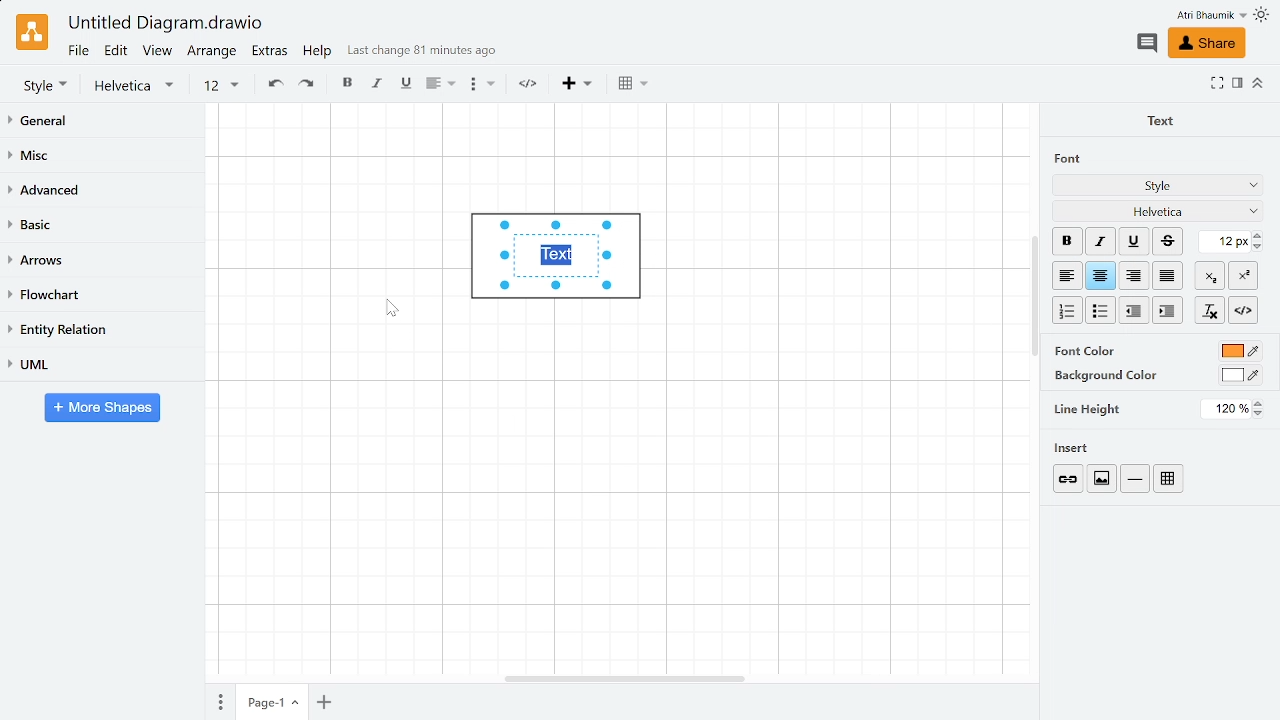 Image resolution: width=1280 pixels, height=720 pixels. I want to click on Image, so click(1100, 478).